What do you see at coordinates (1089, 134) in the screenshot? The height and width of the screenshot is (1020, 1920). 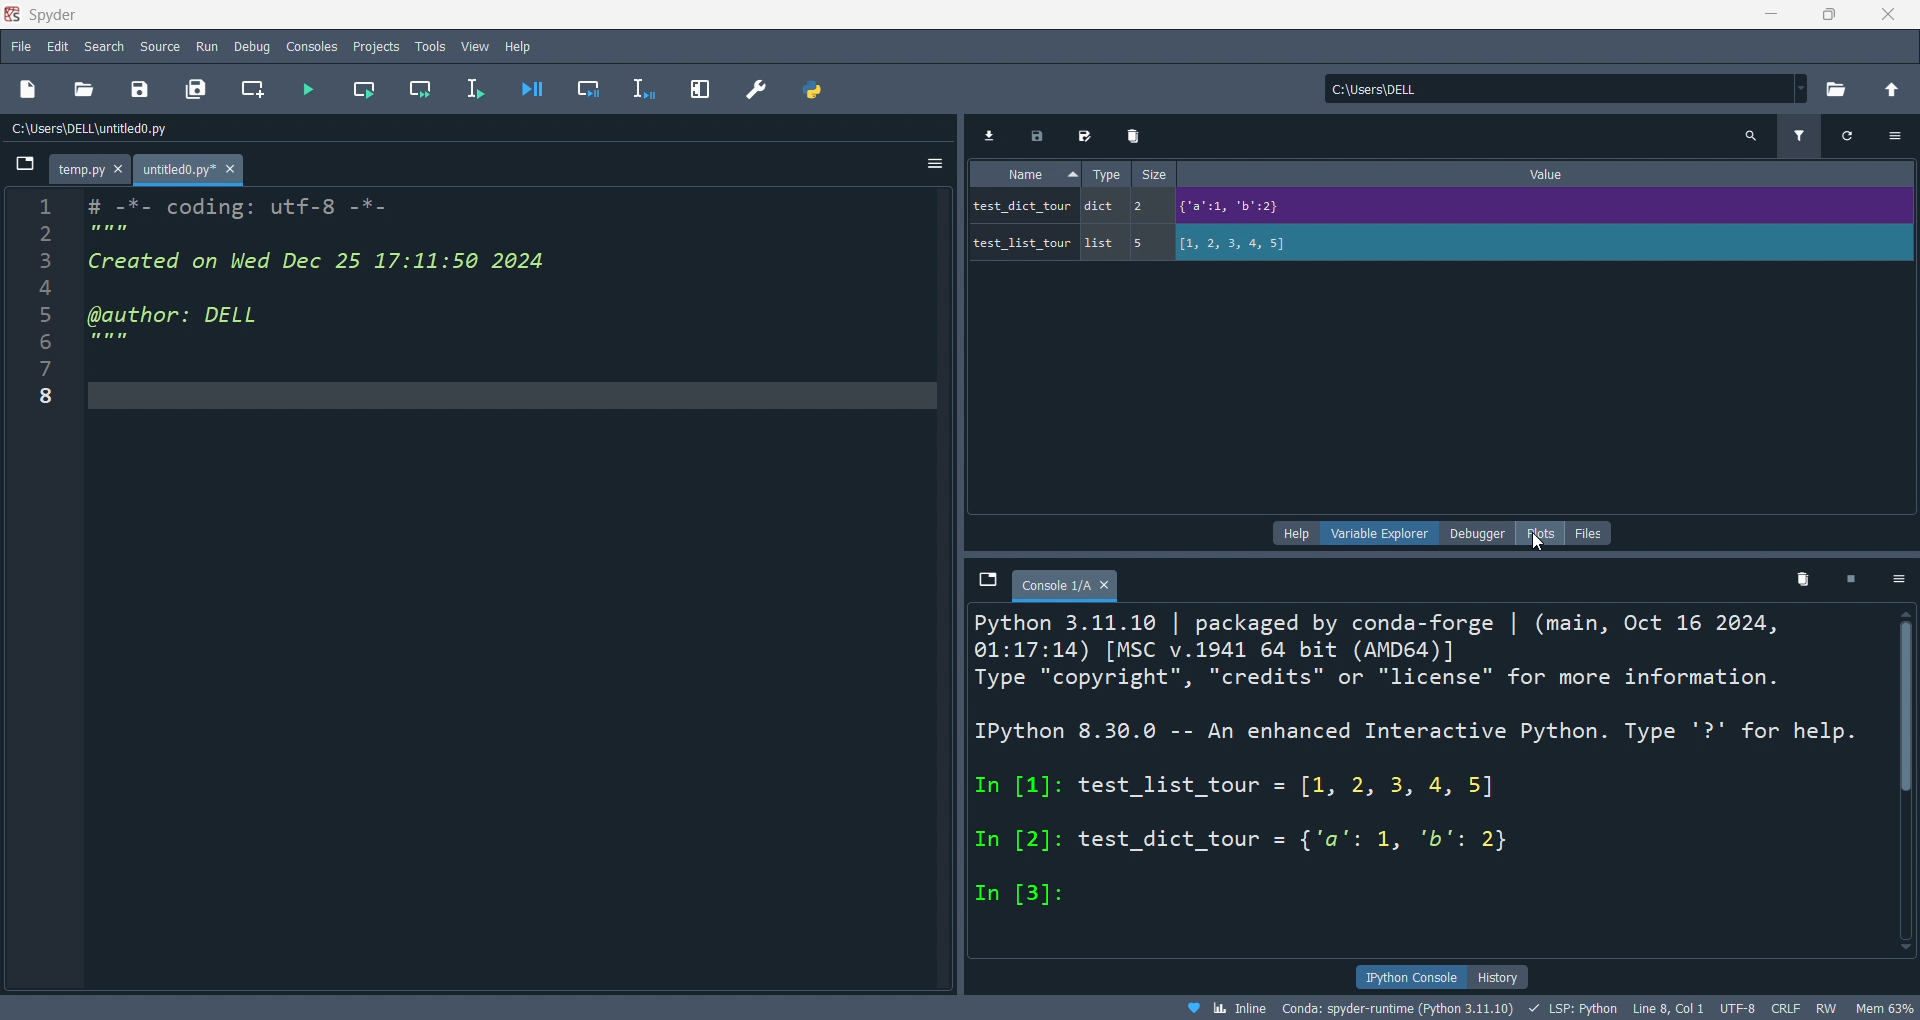 I see `save as data` at bounding box center [1089, 134].